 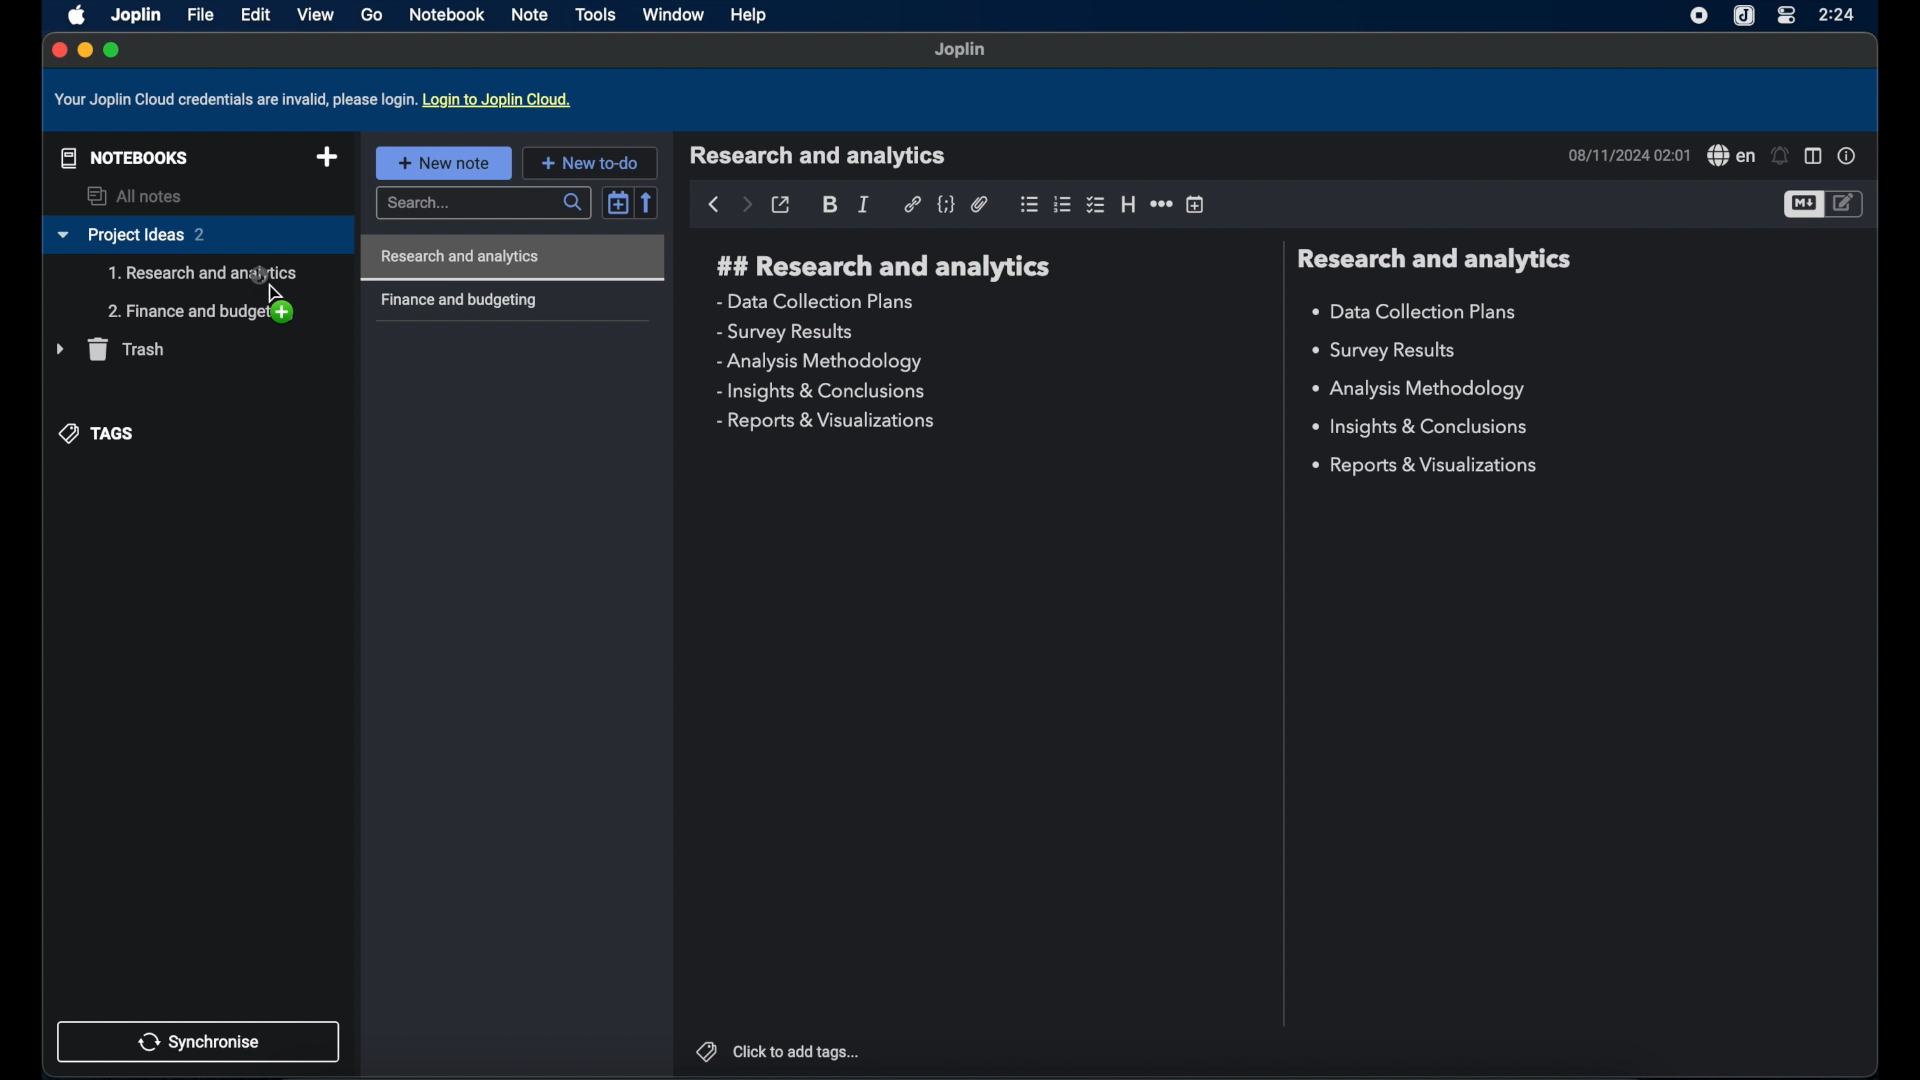 What do you see at coordinates (831, 205) in the screenshot?
I see `bold` at bounding box center [831, 205].